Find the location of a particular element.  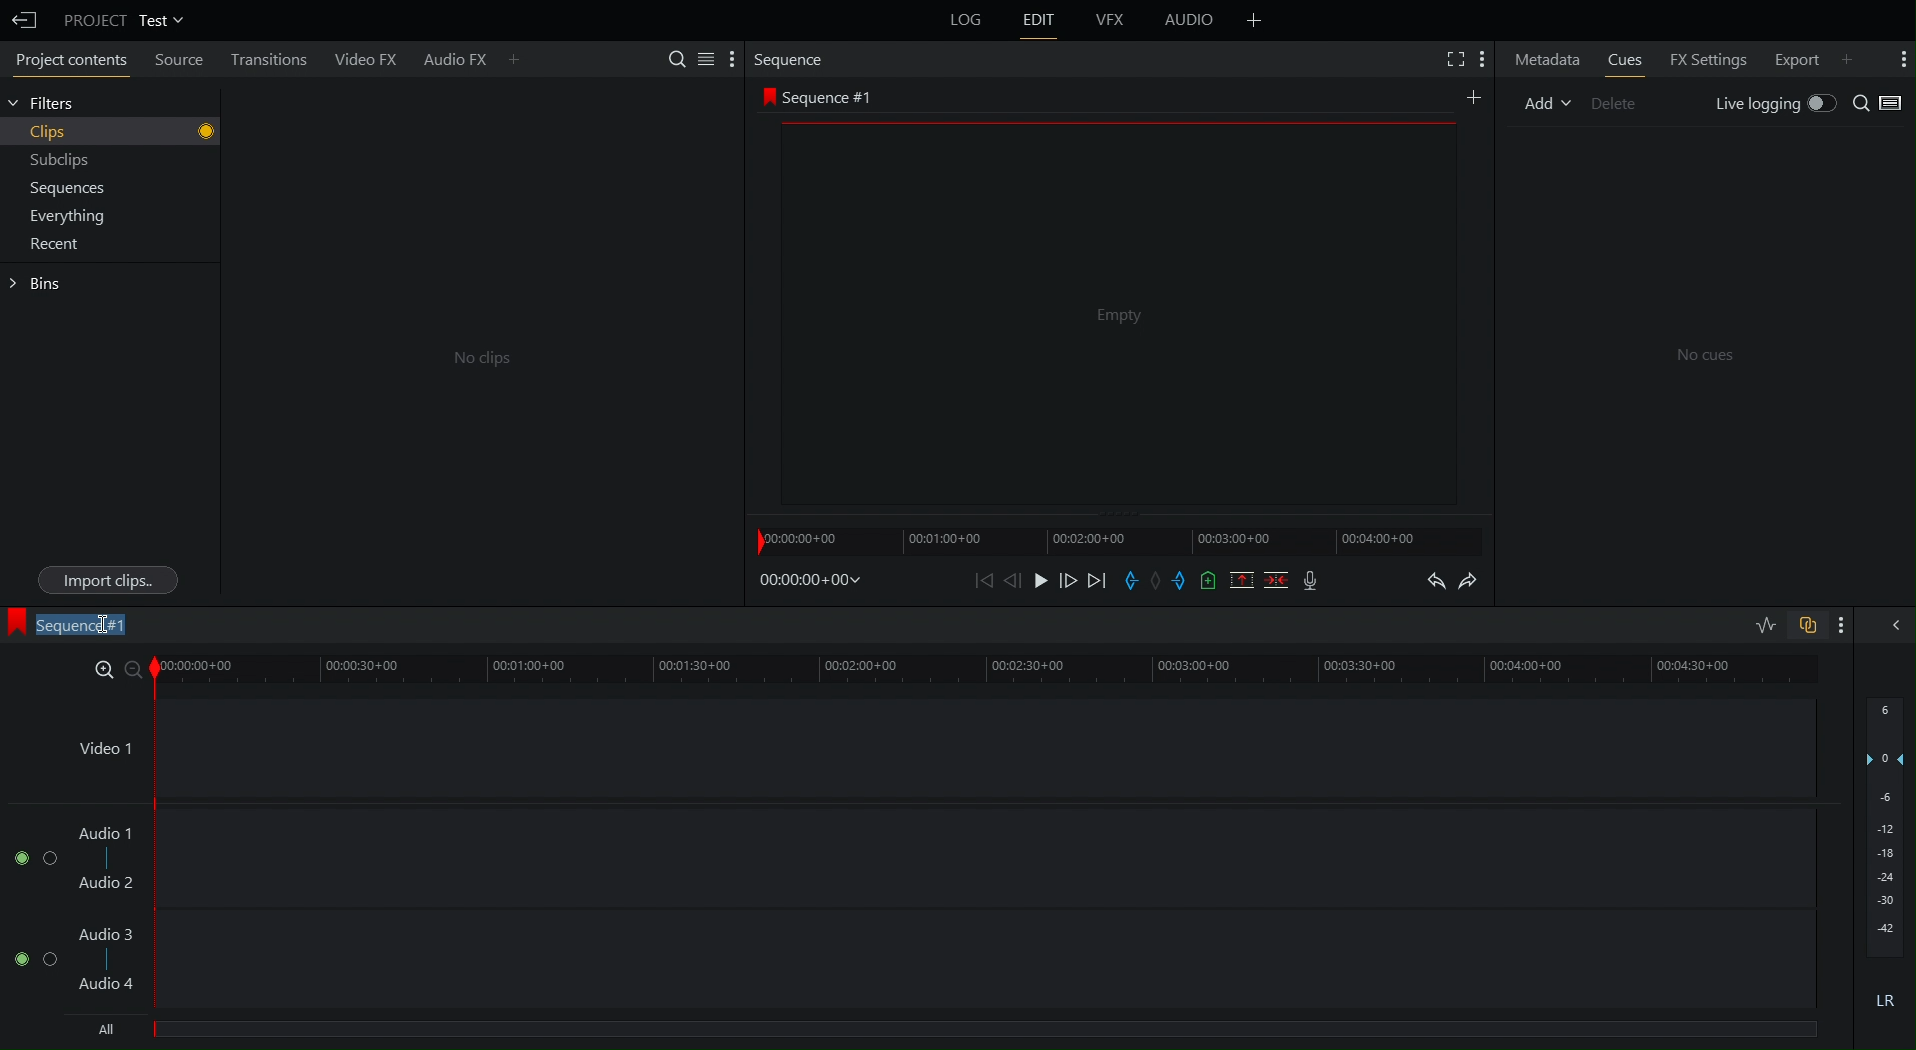

Log is located at coordinates (964, 24).